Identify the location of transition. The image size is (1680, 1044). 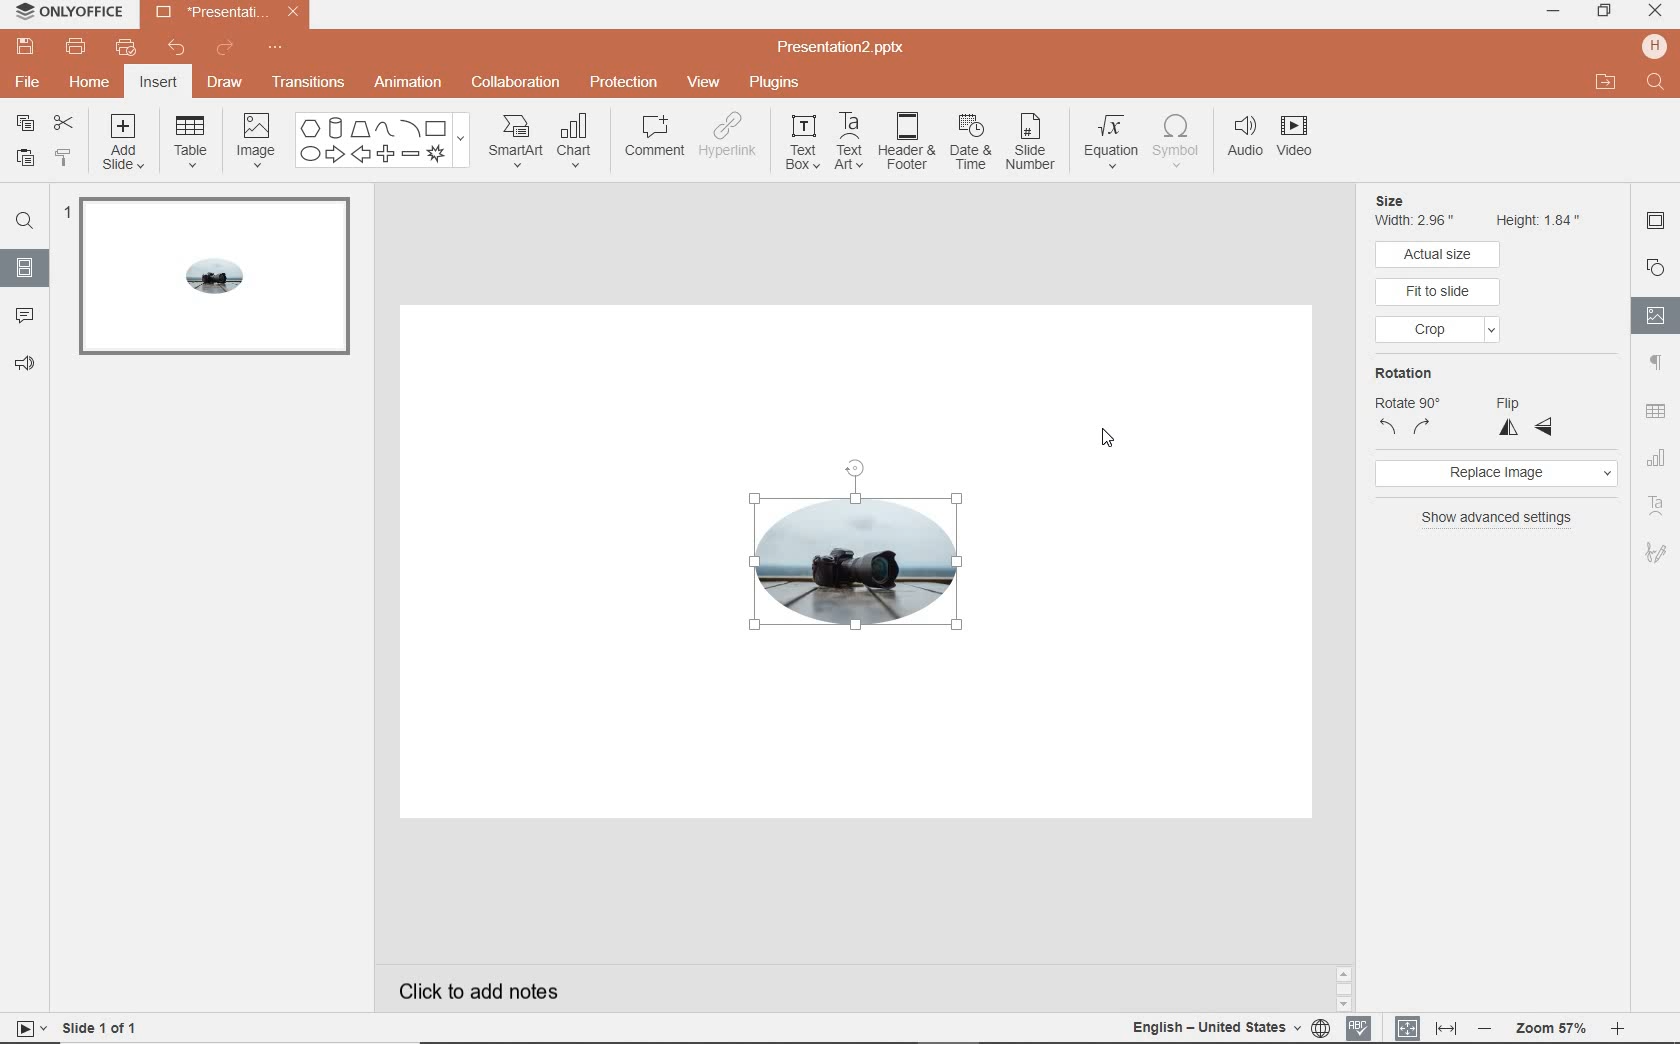
(308, 82).